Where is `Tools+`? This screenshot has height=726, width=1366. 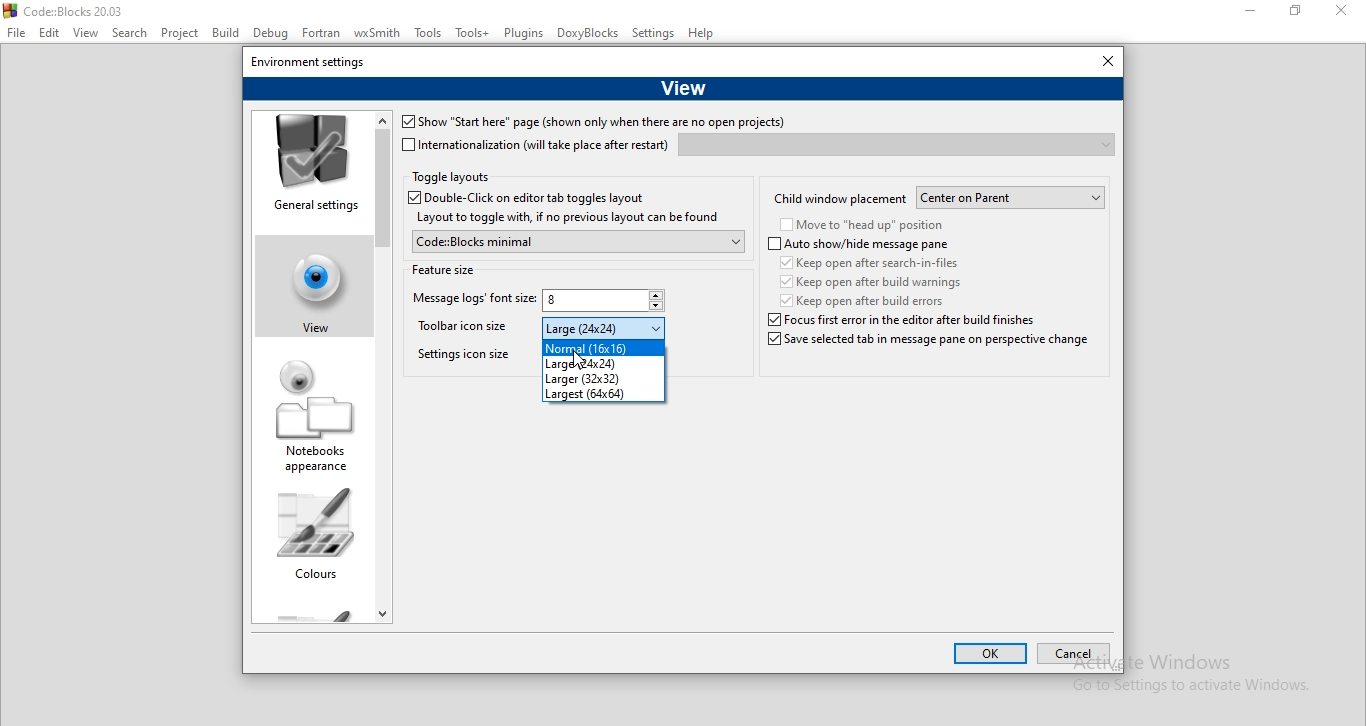 Tools+ is located at coordinates (473, 34).